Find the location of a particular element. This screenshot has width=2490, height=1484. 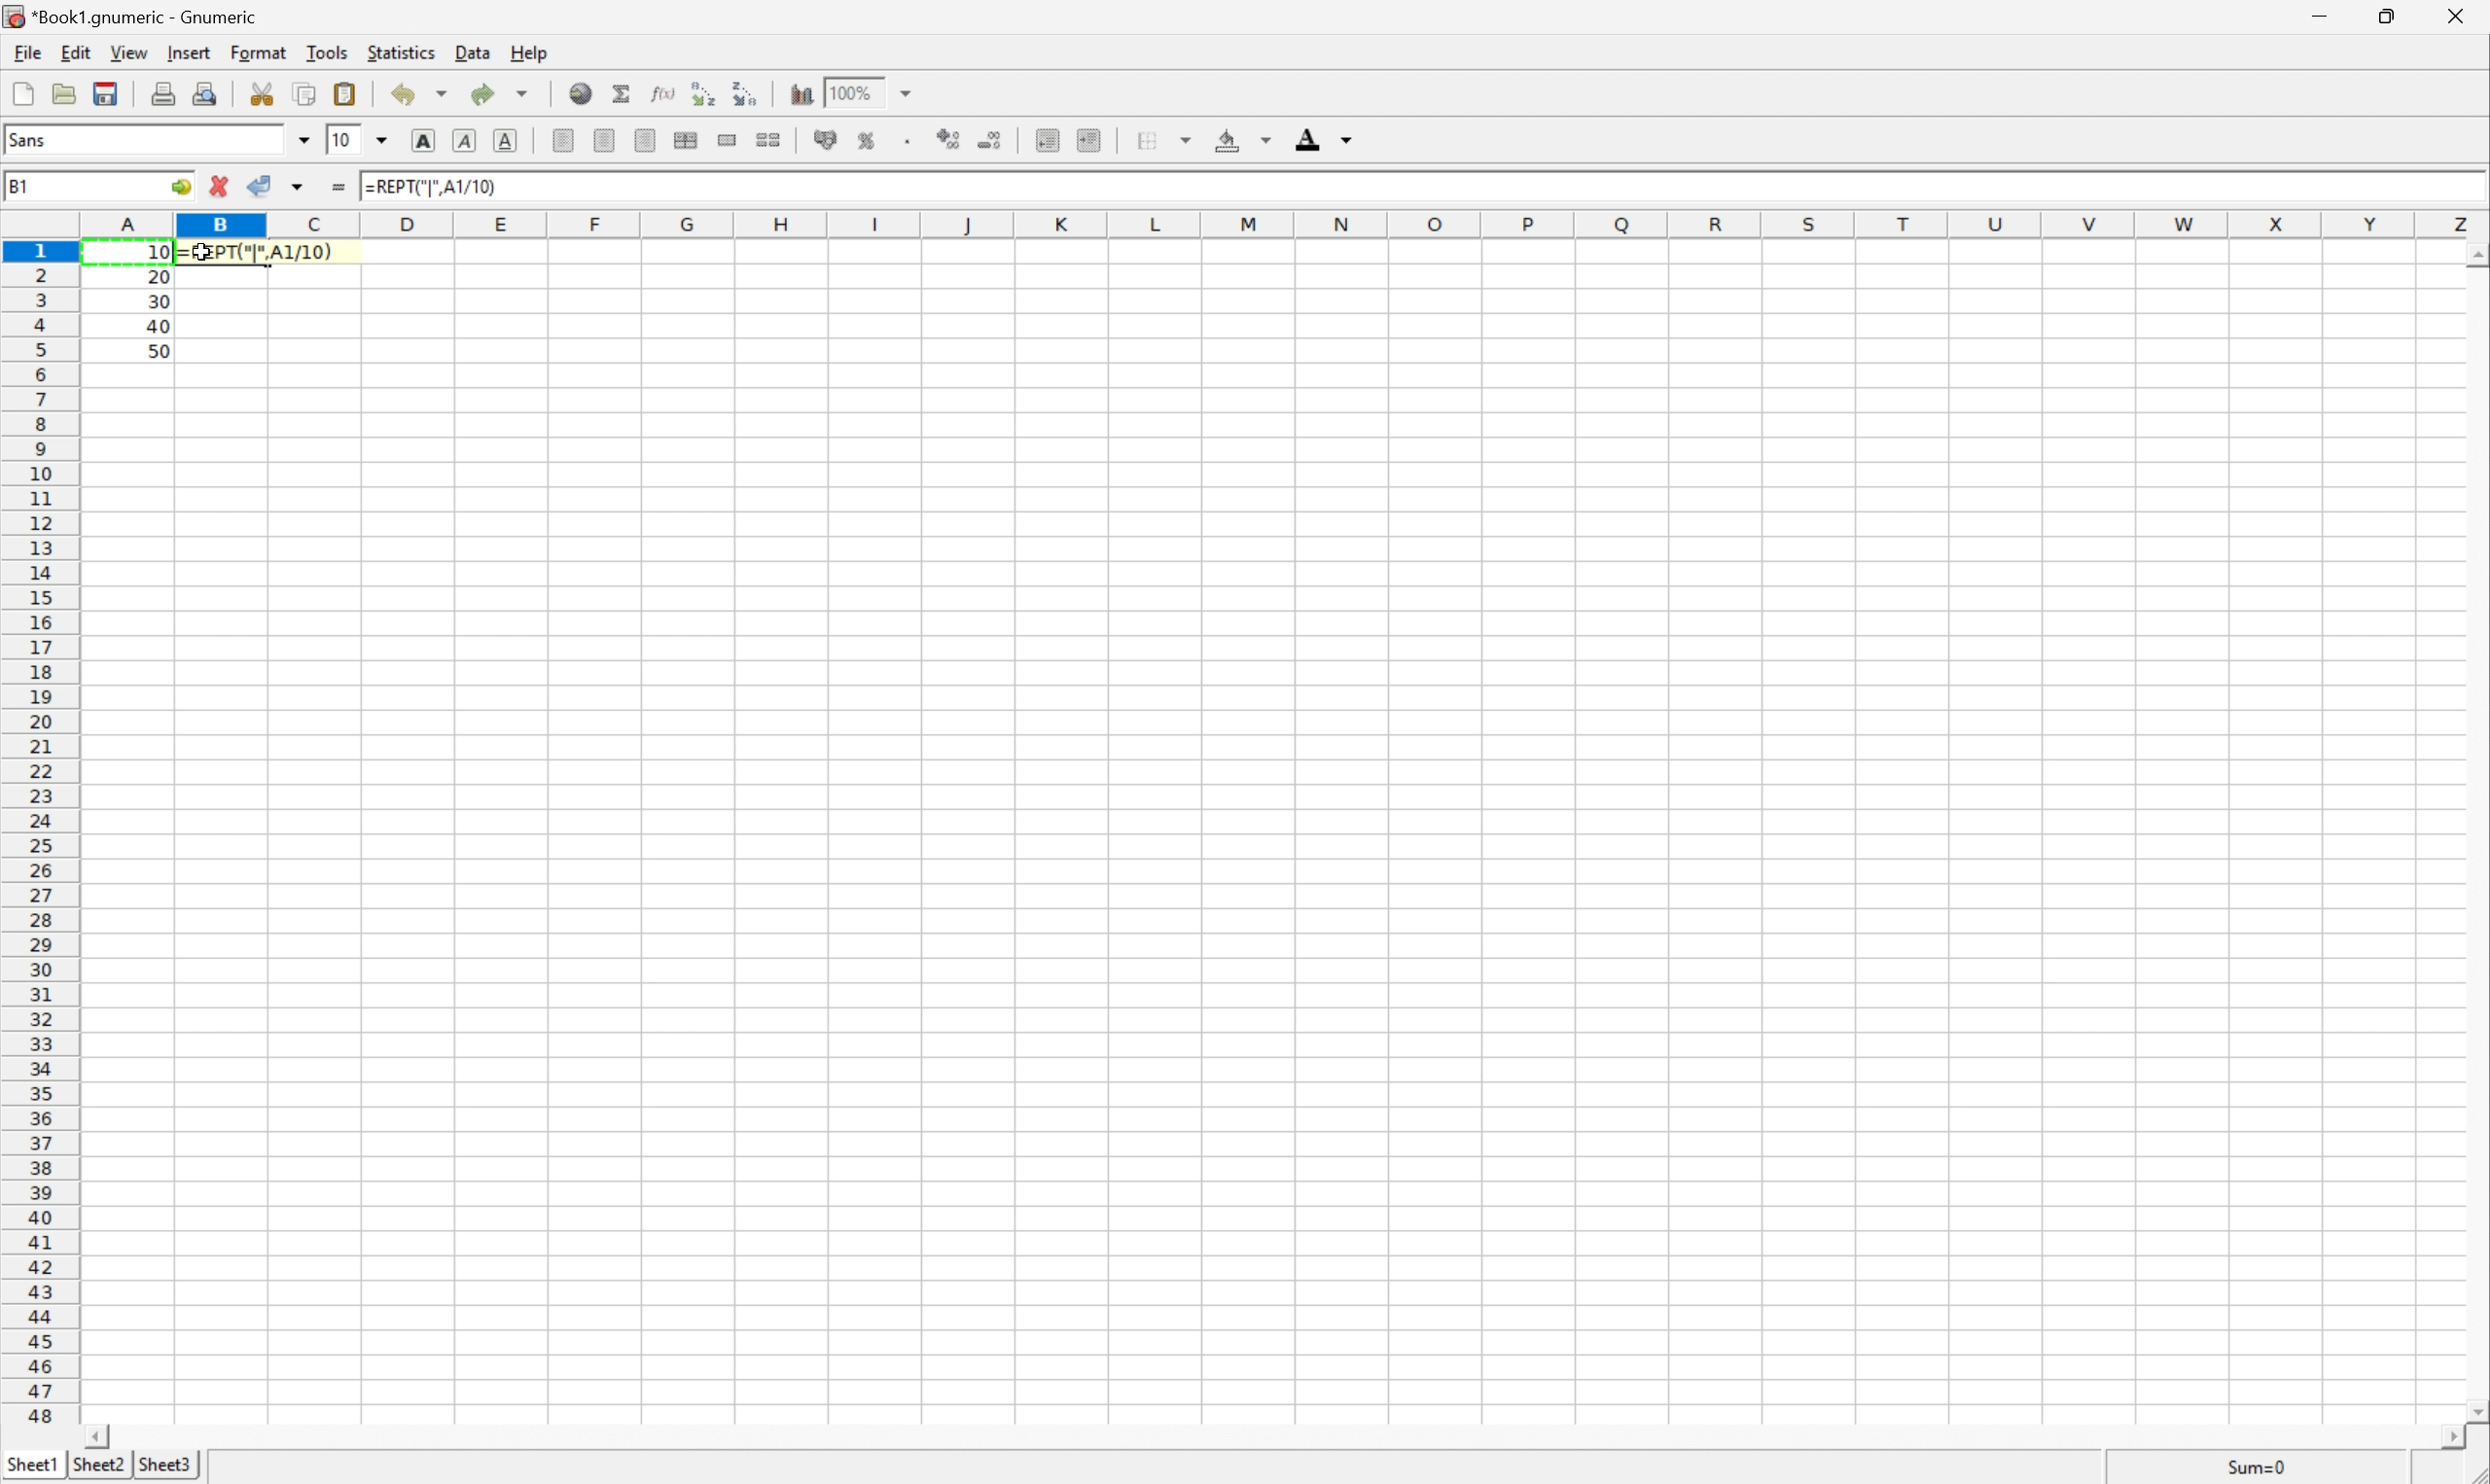

Copy selection is located at coordinates (307, 95).